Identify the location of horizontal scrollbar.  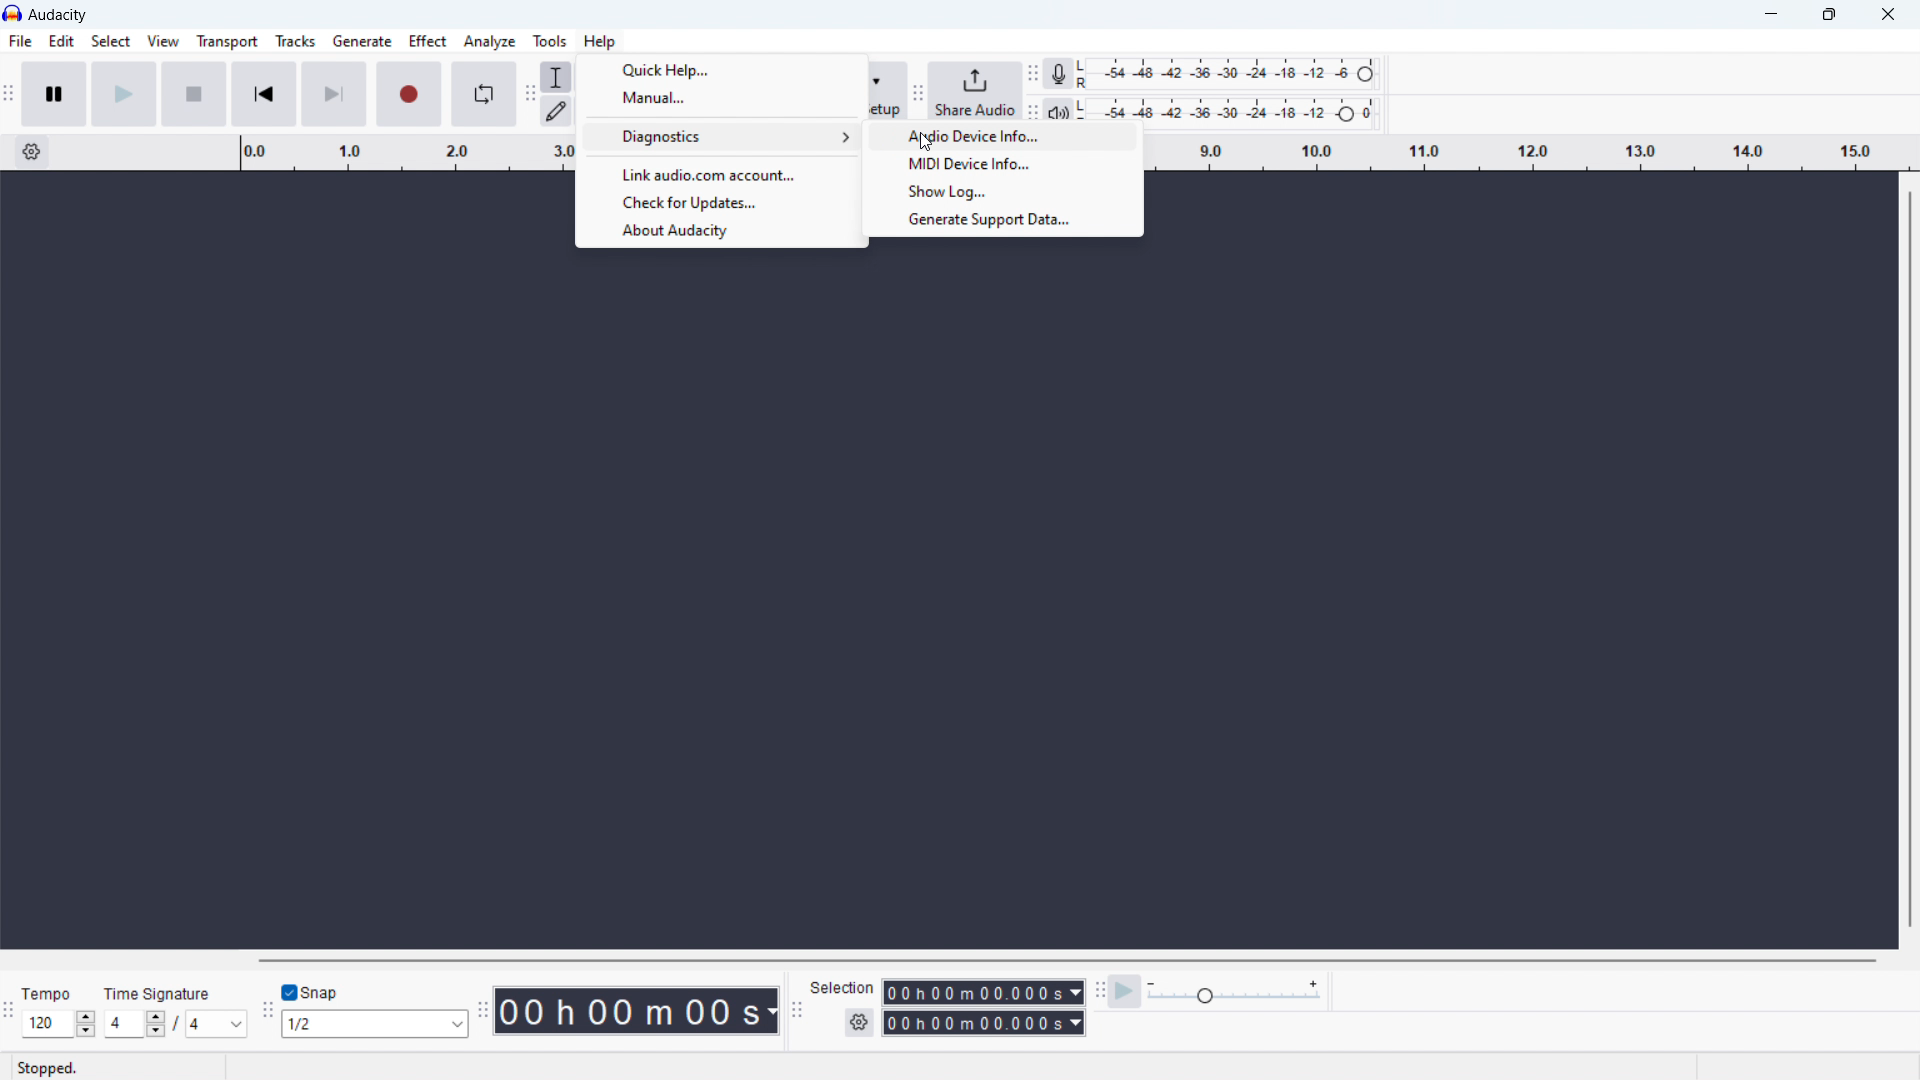
(1061, 960).